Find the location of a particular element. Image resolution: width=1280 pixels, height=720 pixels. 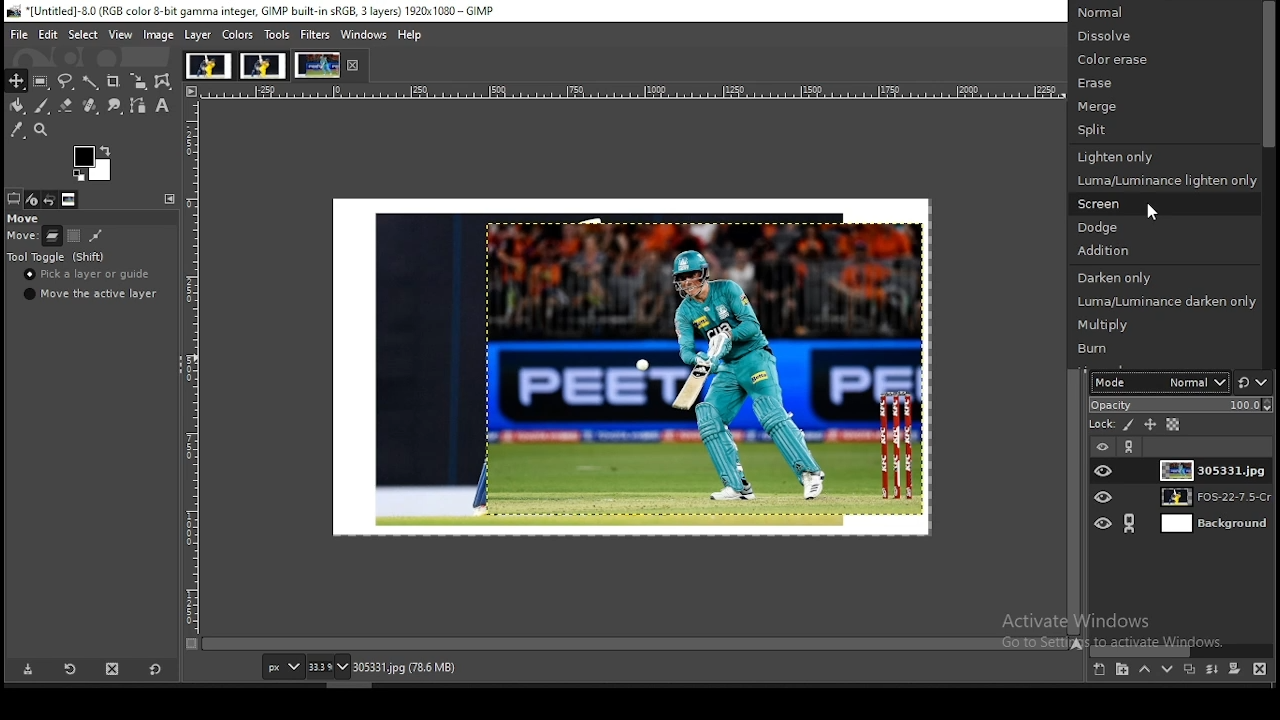

edit is located at coordinates (50, 34).